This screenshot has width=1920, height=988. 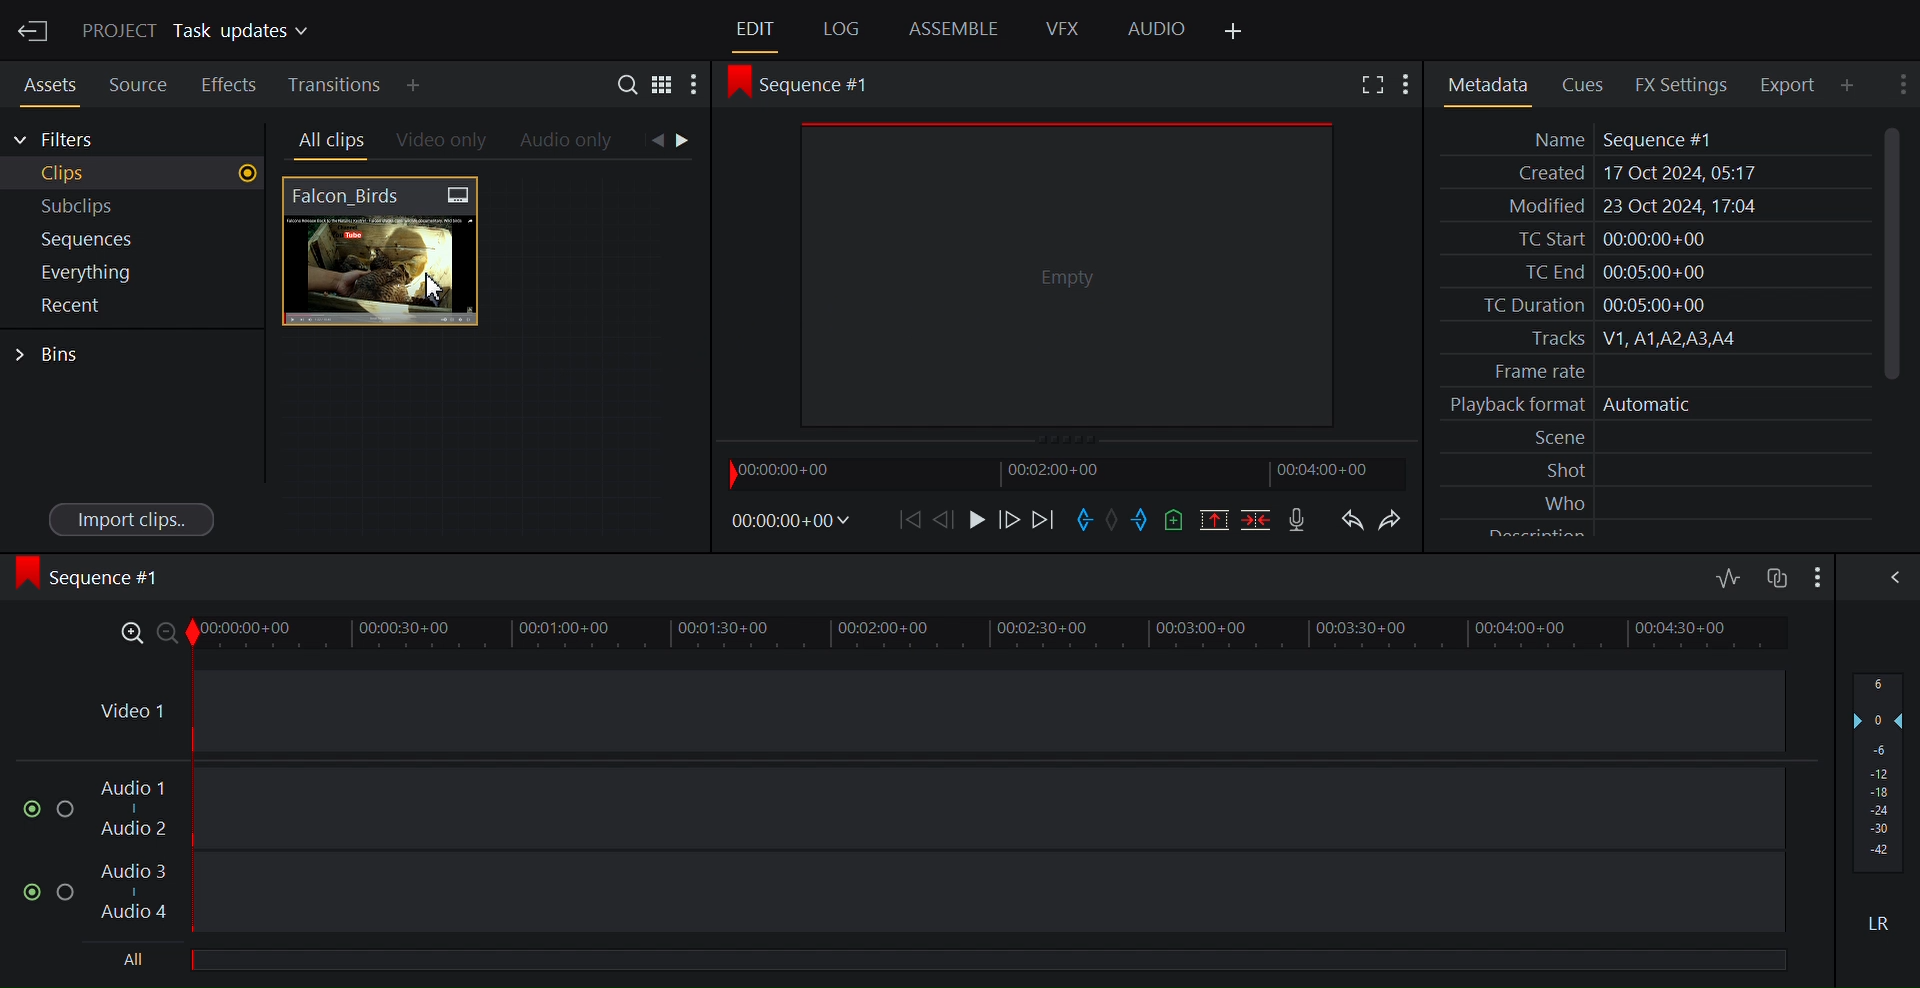 I want to click on Frame rate, so click(x=1646, y=368).